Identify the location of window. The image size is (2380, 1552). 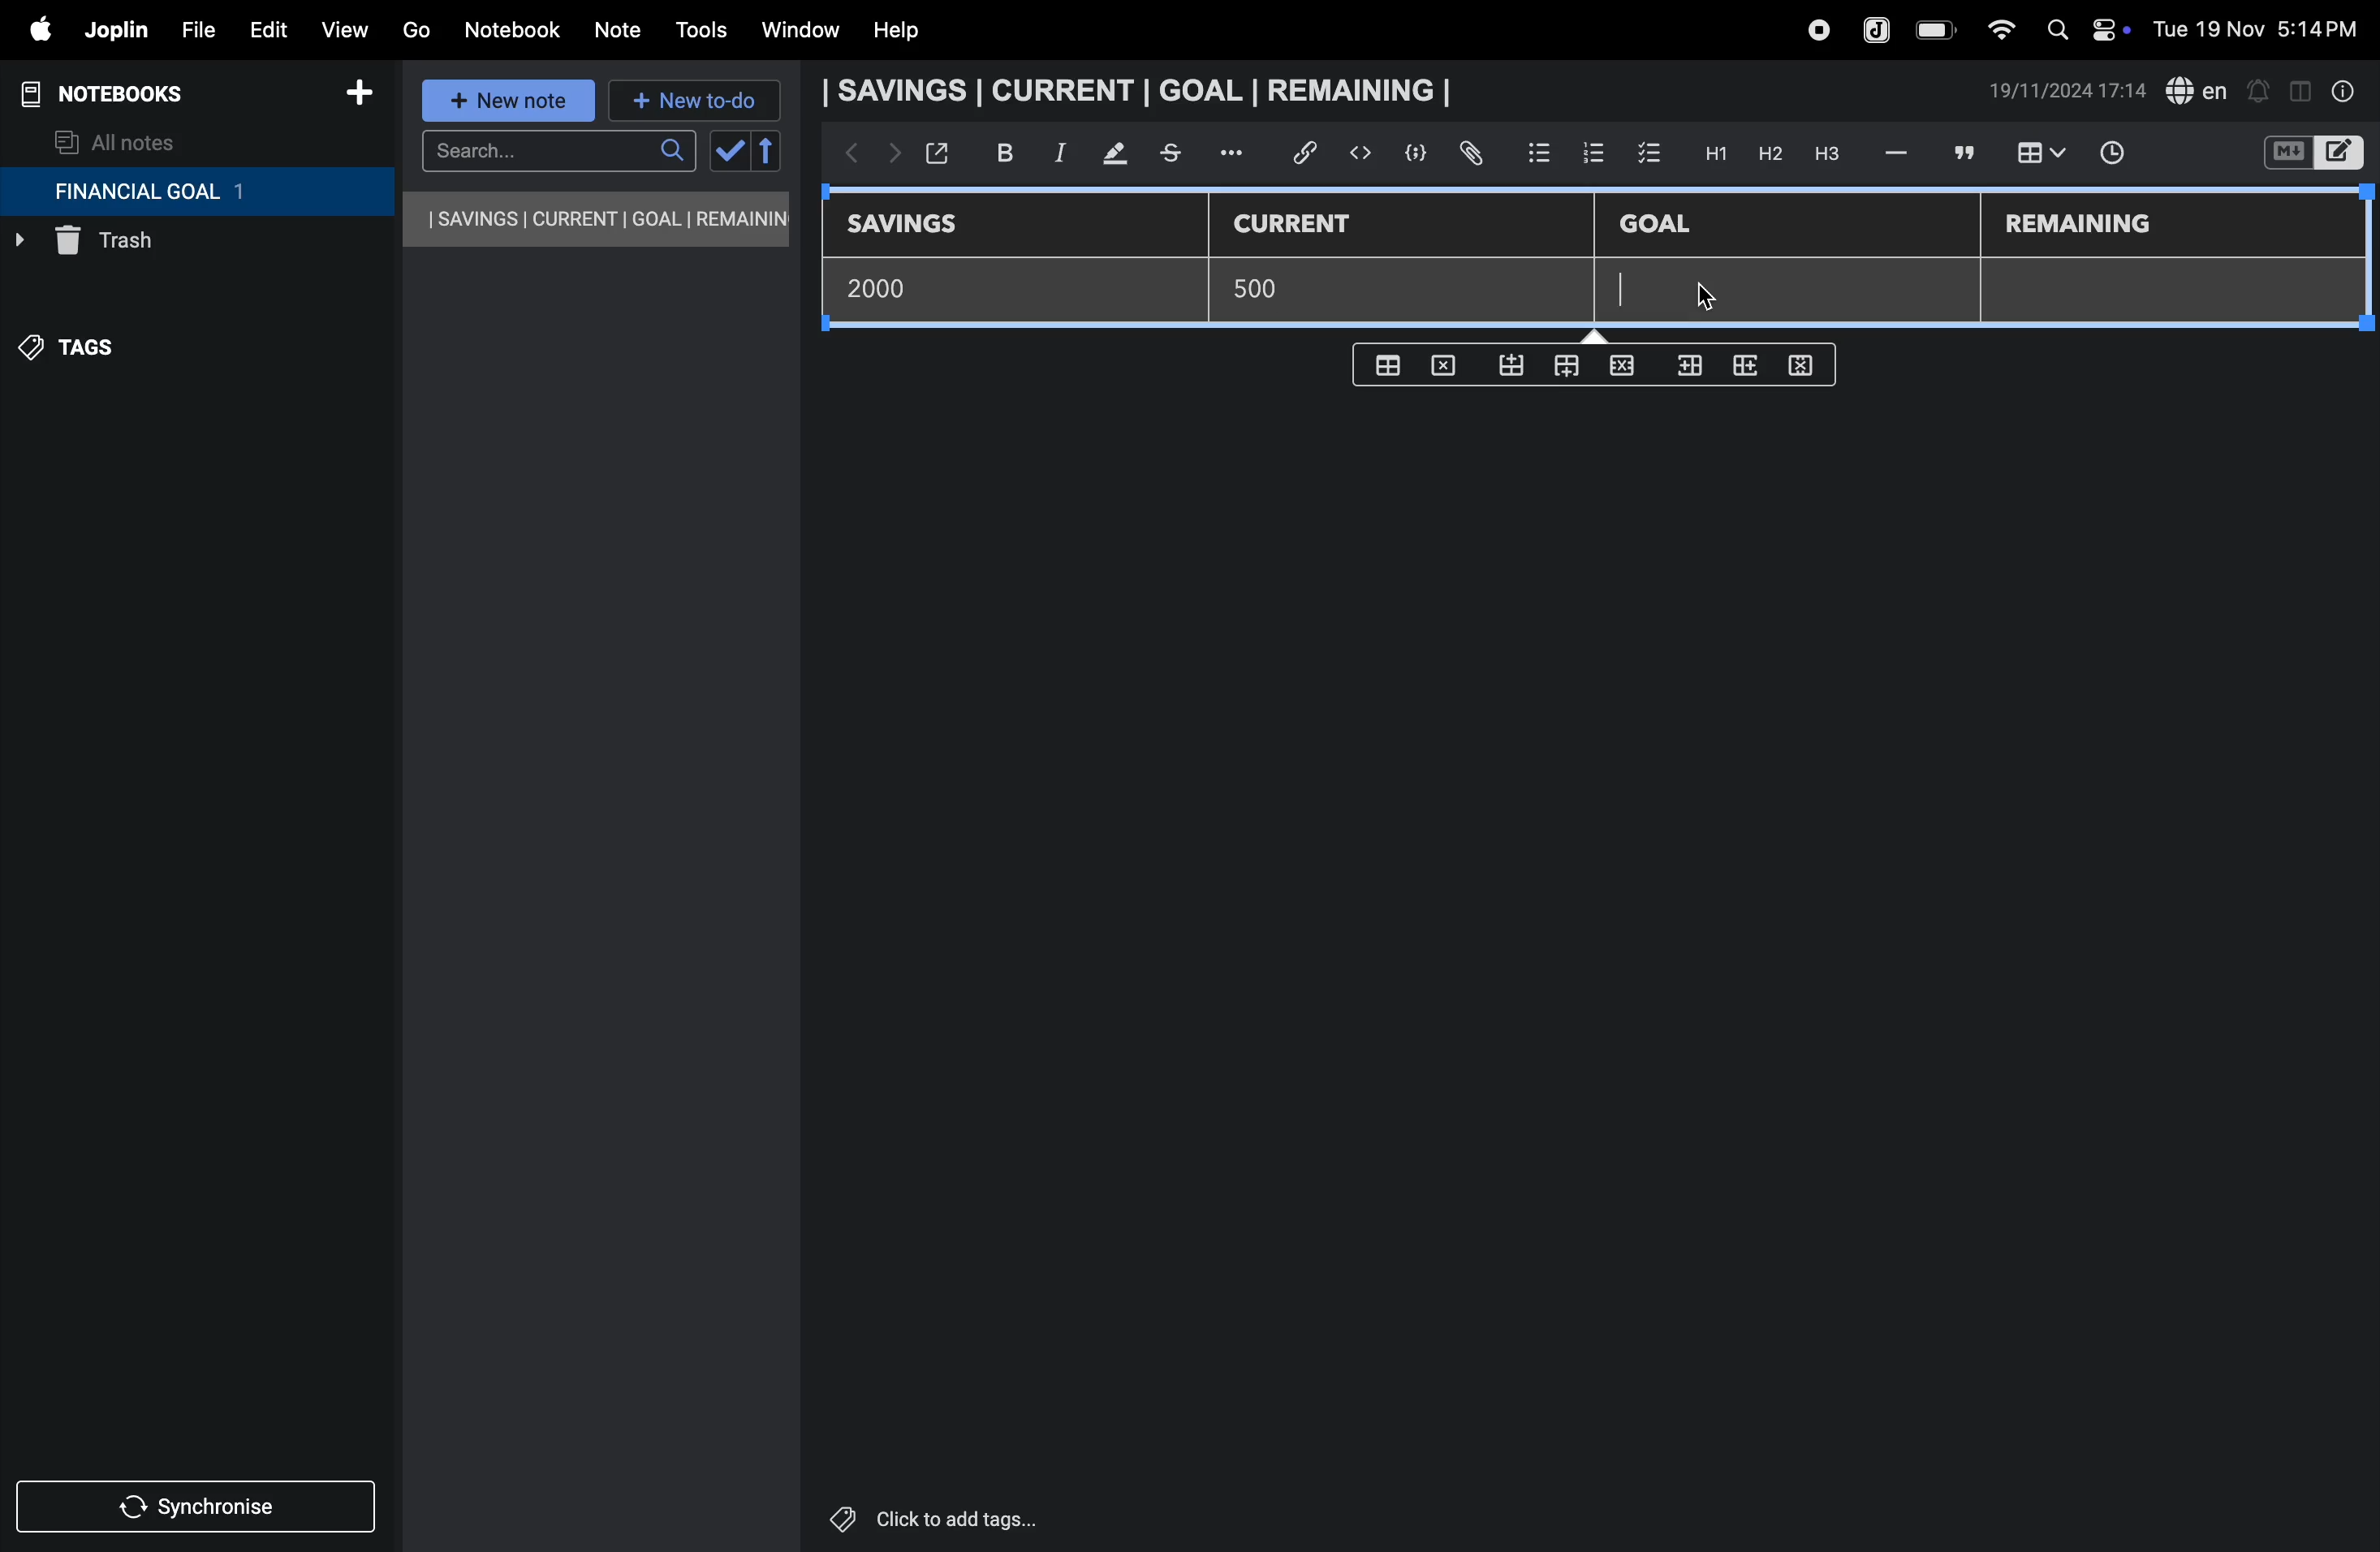
(798, 31).